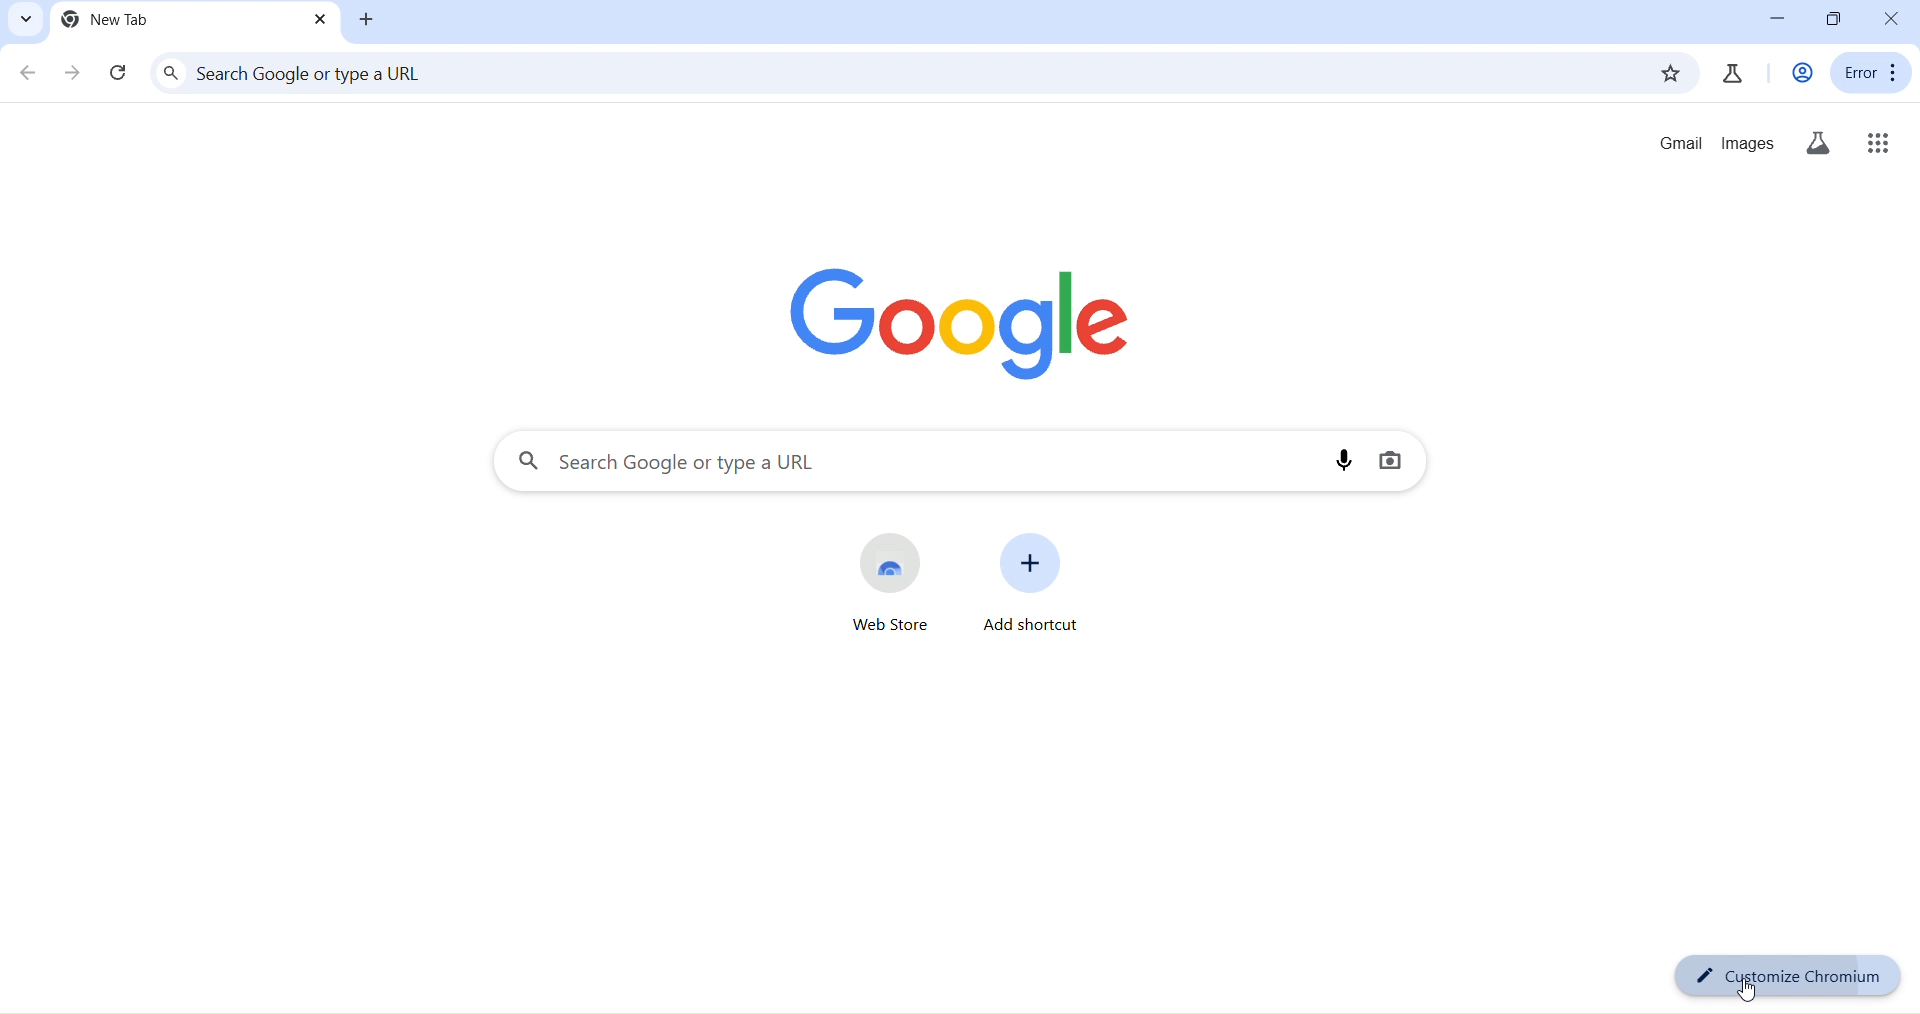 This screenshot has width=1920, height=1014. I want to click on close, so click(1892, 17).